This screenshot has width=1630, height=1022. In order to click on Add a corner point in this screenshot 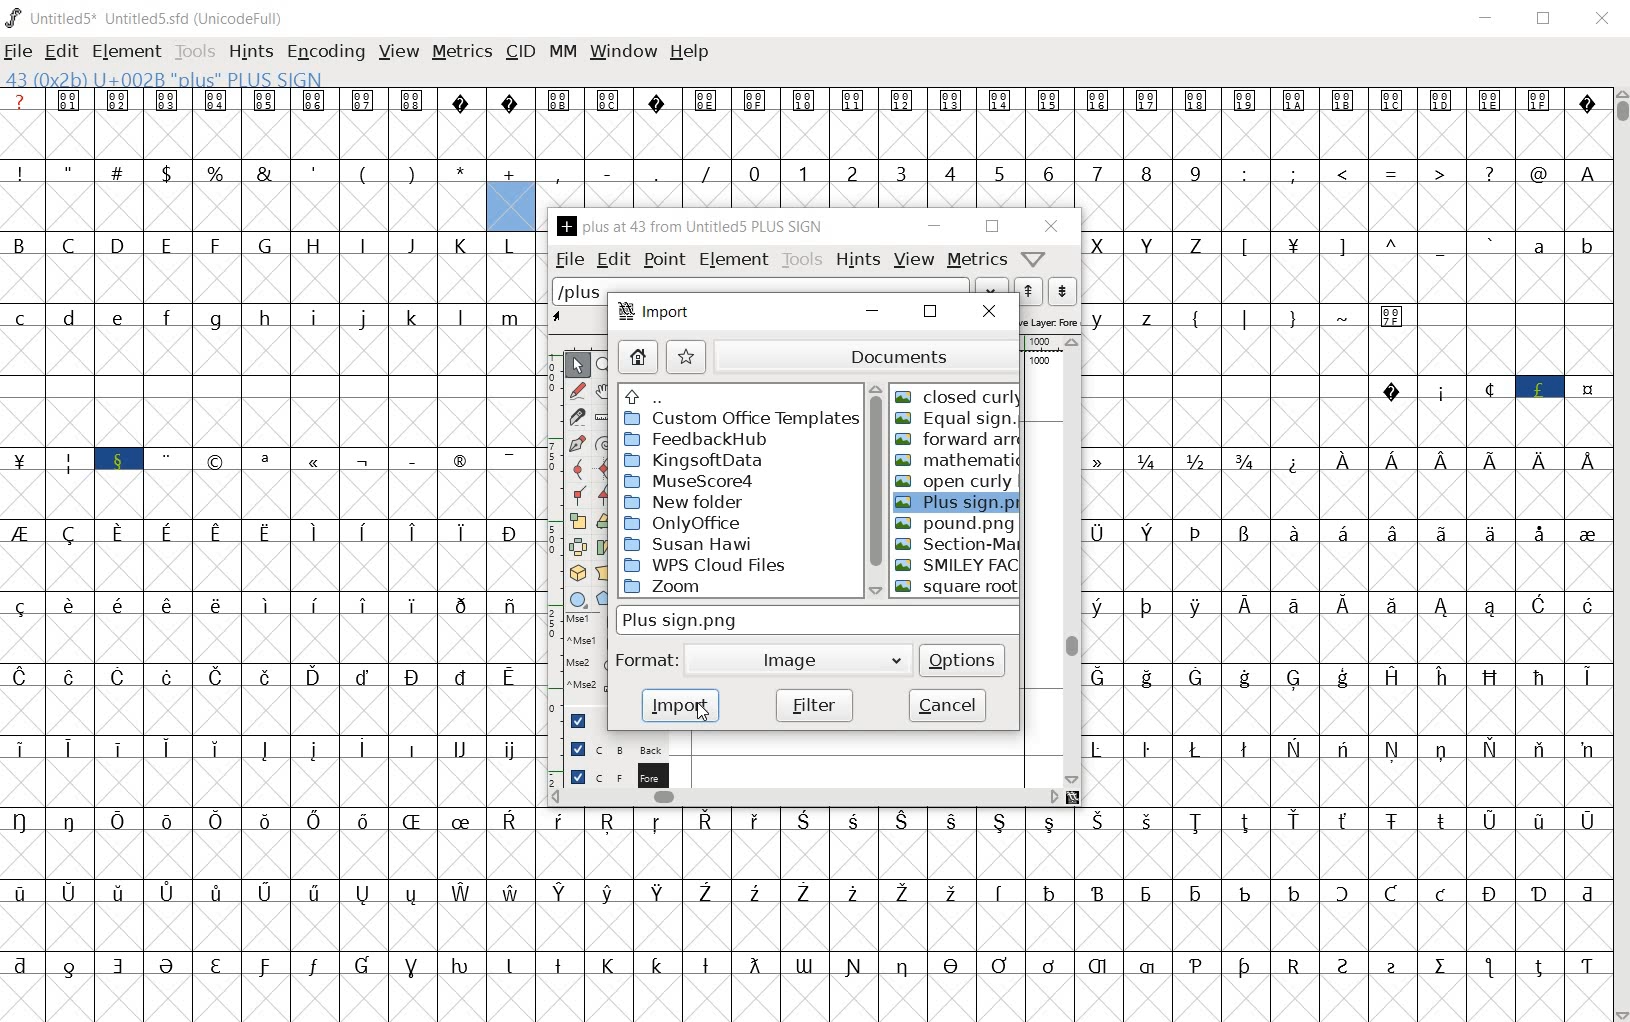, I will do `click(578, 494)`.